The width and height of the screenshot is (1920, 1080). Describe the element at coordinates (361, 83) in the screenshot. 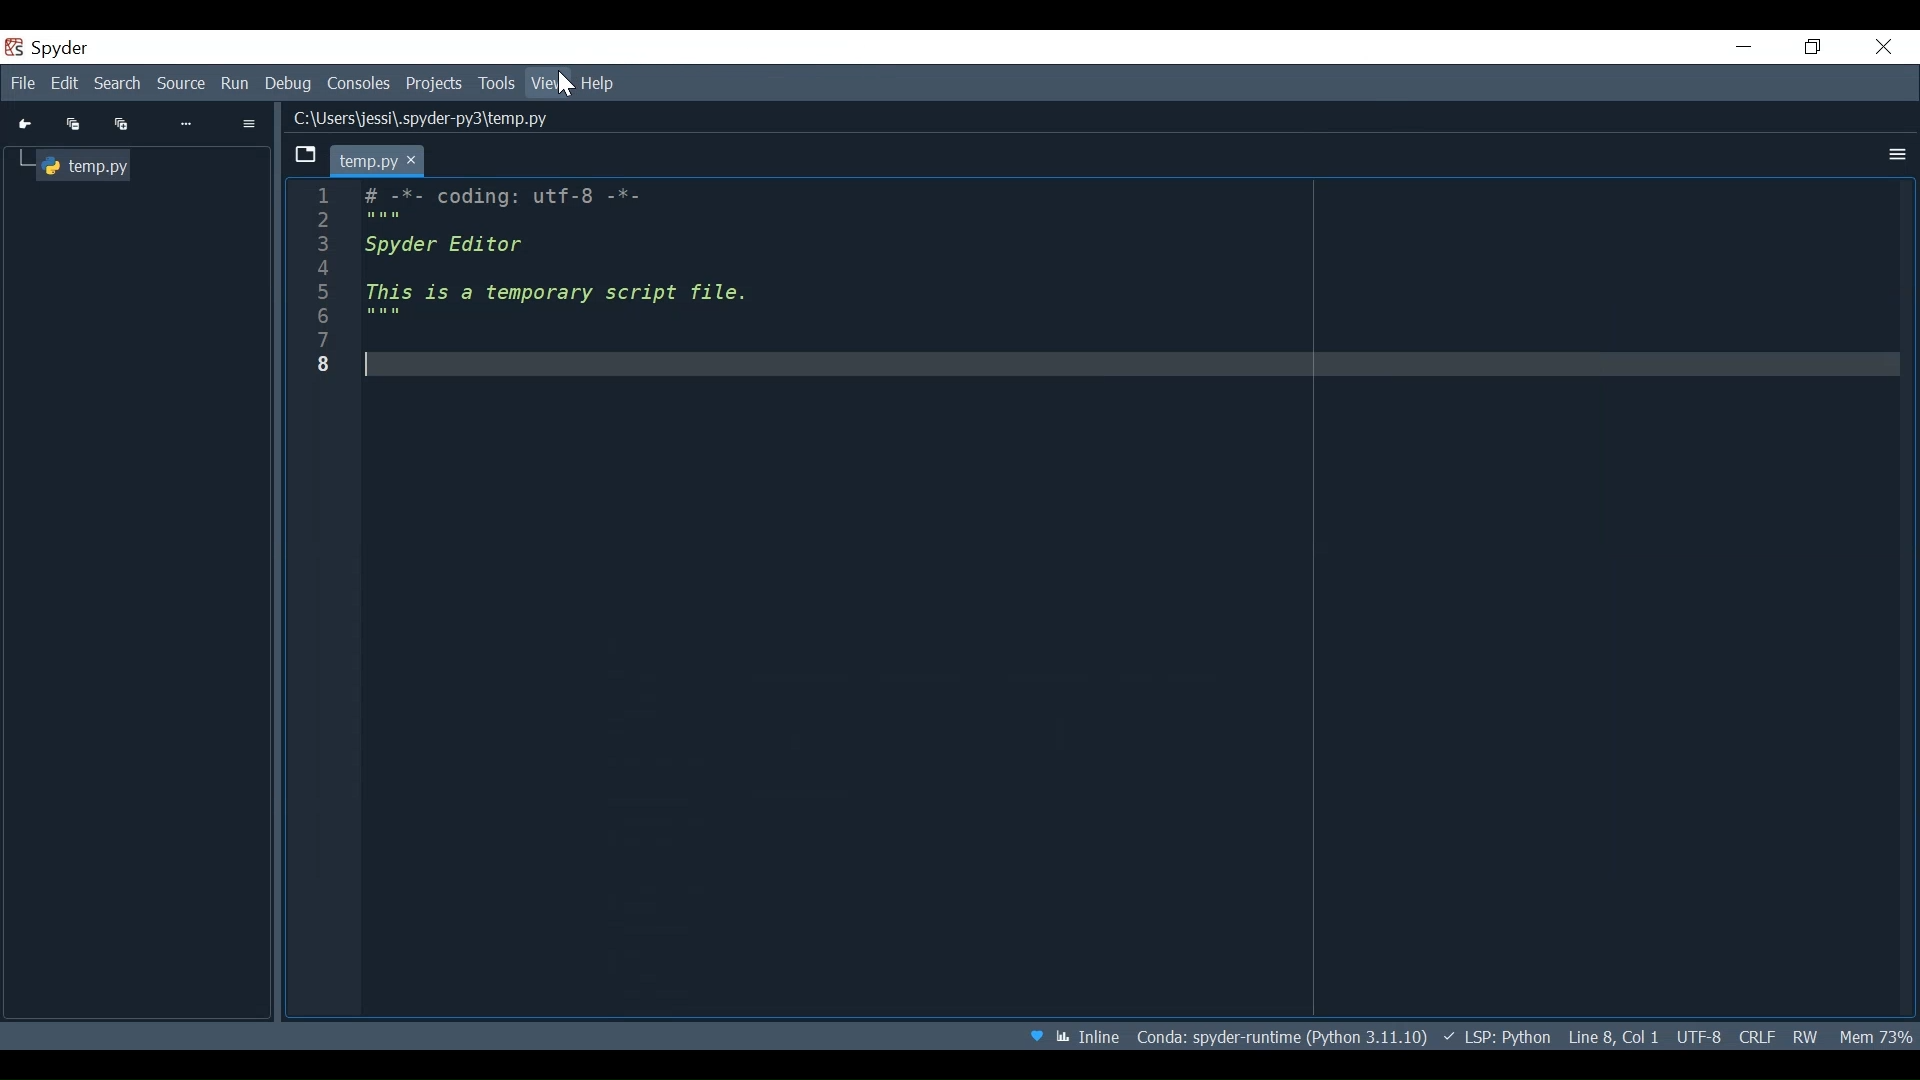

I see `Console` at that location.